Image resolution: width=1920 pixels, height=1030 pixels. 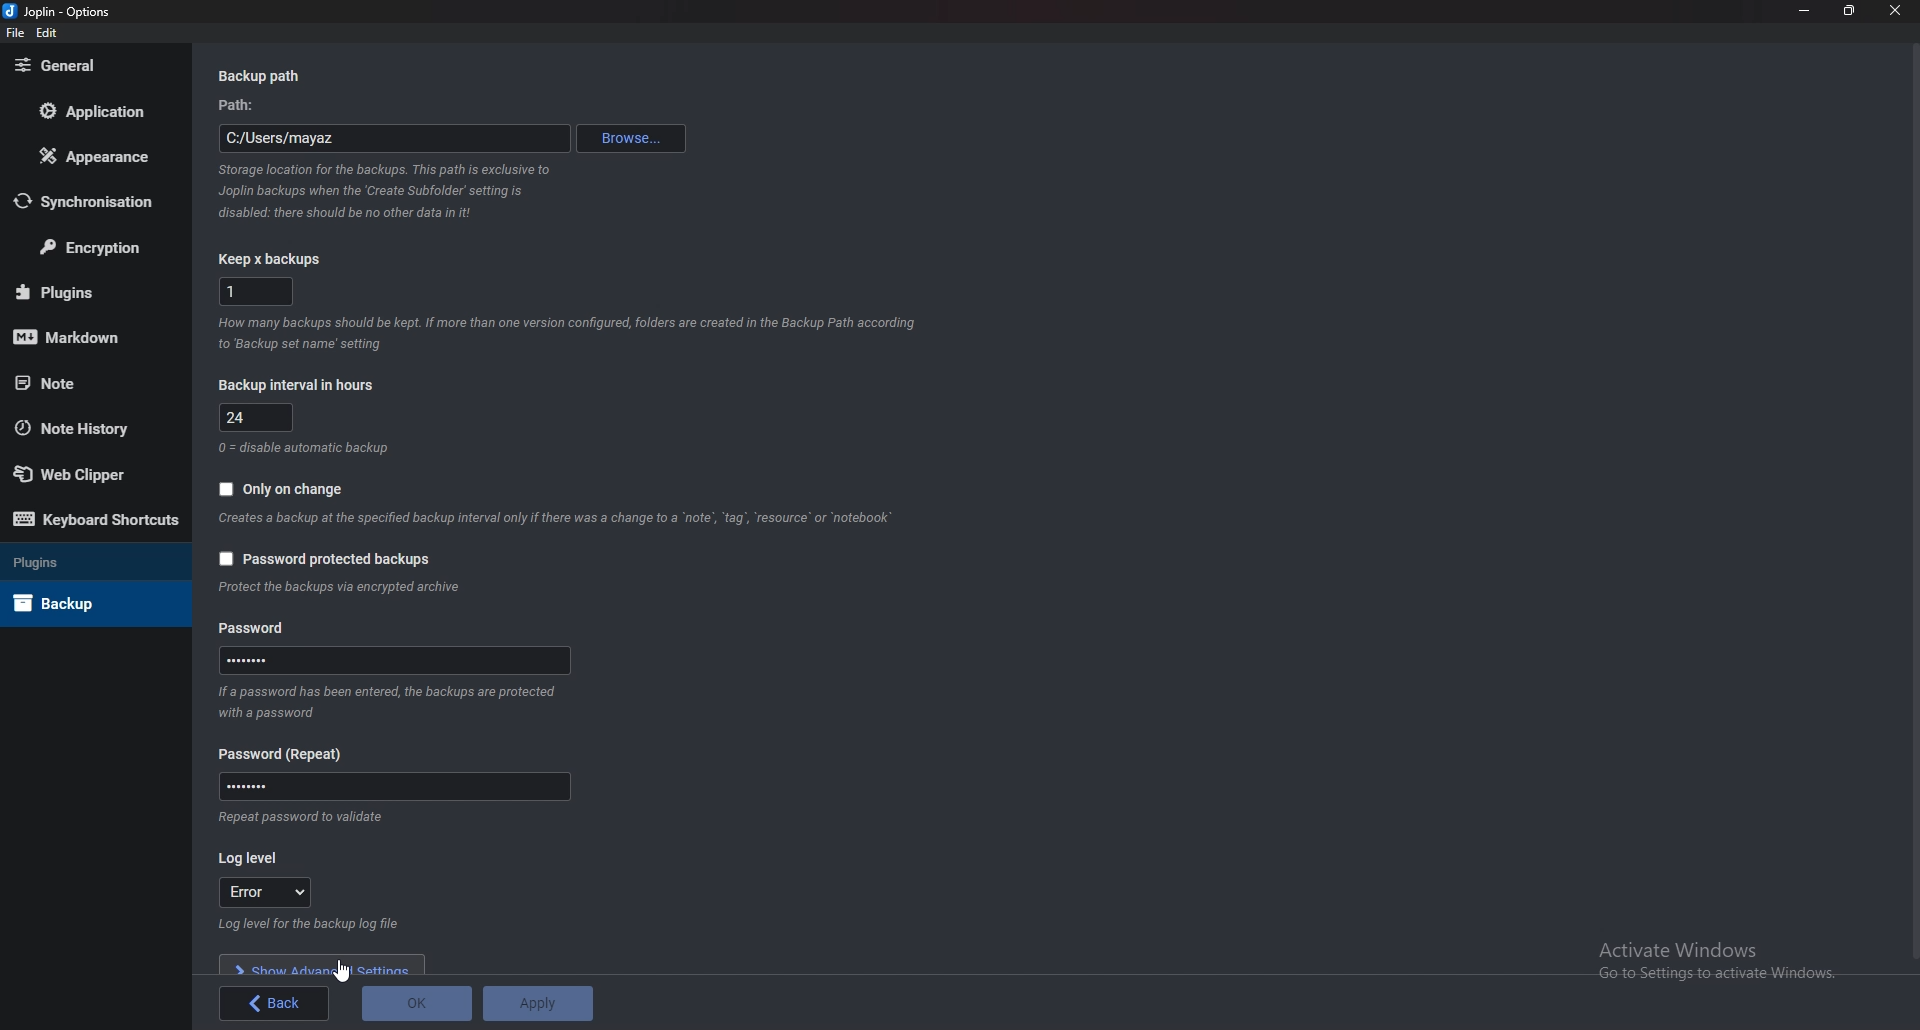 What do you see at coordinates (1915, 500) in the screenshot?
I see `scroll bar` at bounding box center [1915, 500].